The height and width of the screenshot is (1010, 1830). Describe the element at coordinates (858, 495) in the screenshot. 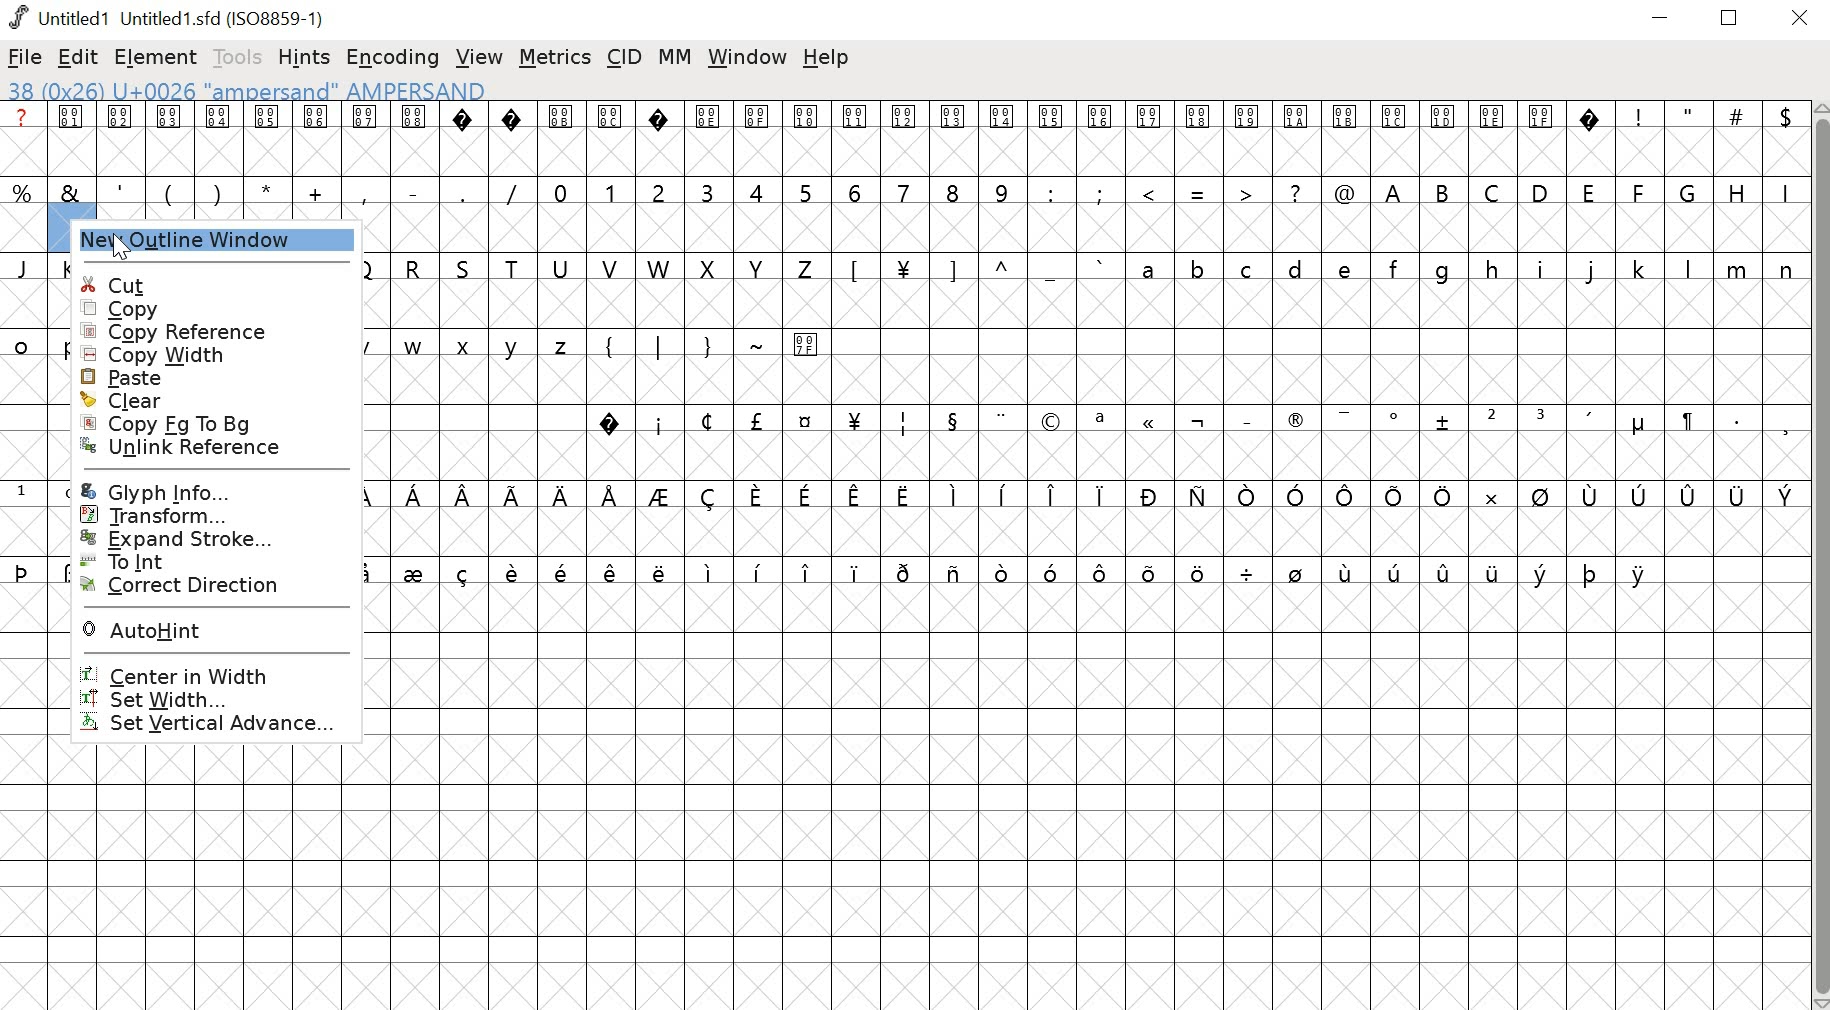

I see `symbol` at that location.